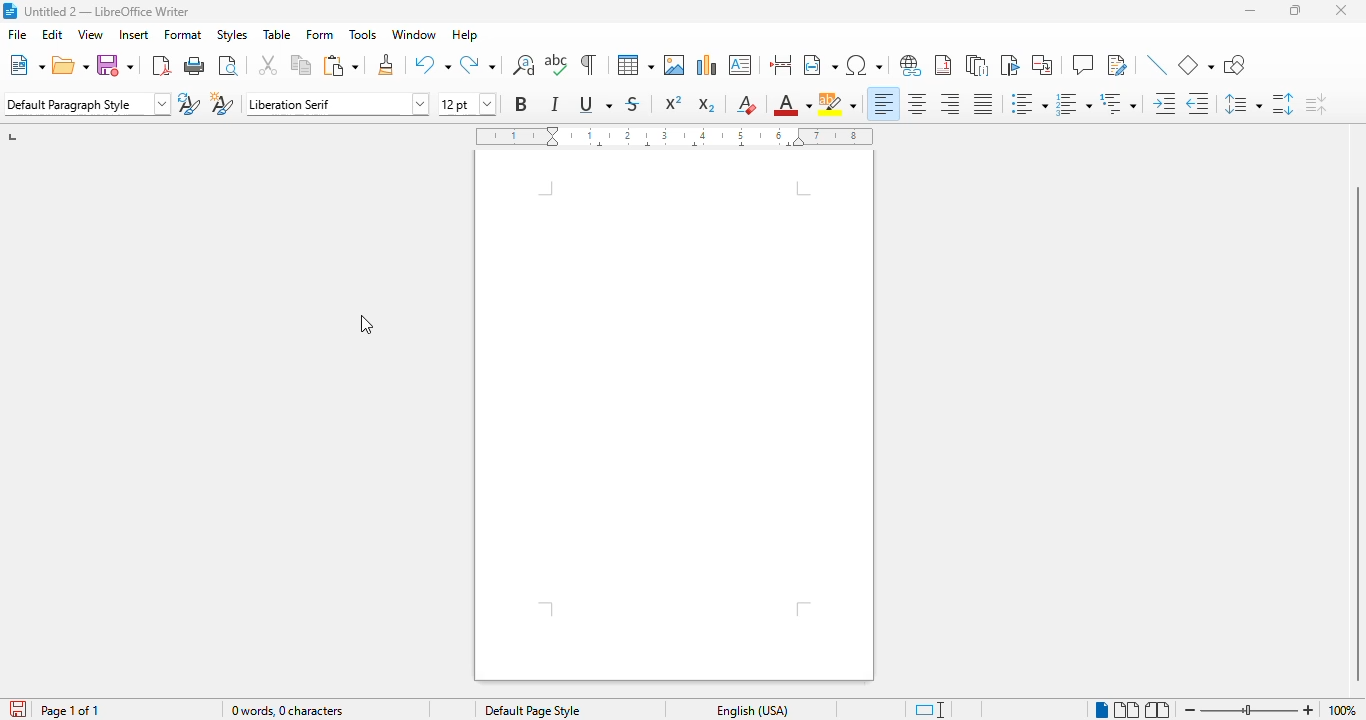 This screenshot has height=720, width=1366. Describe the element at coordinates (531, 710) in the screenshot. I see `page style` at that location.